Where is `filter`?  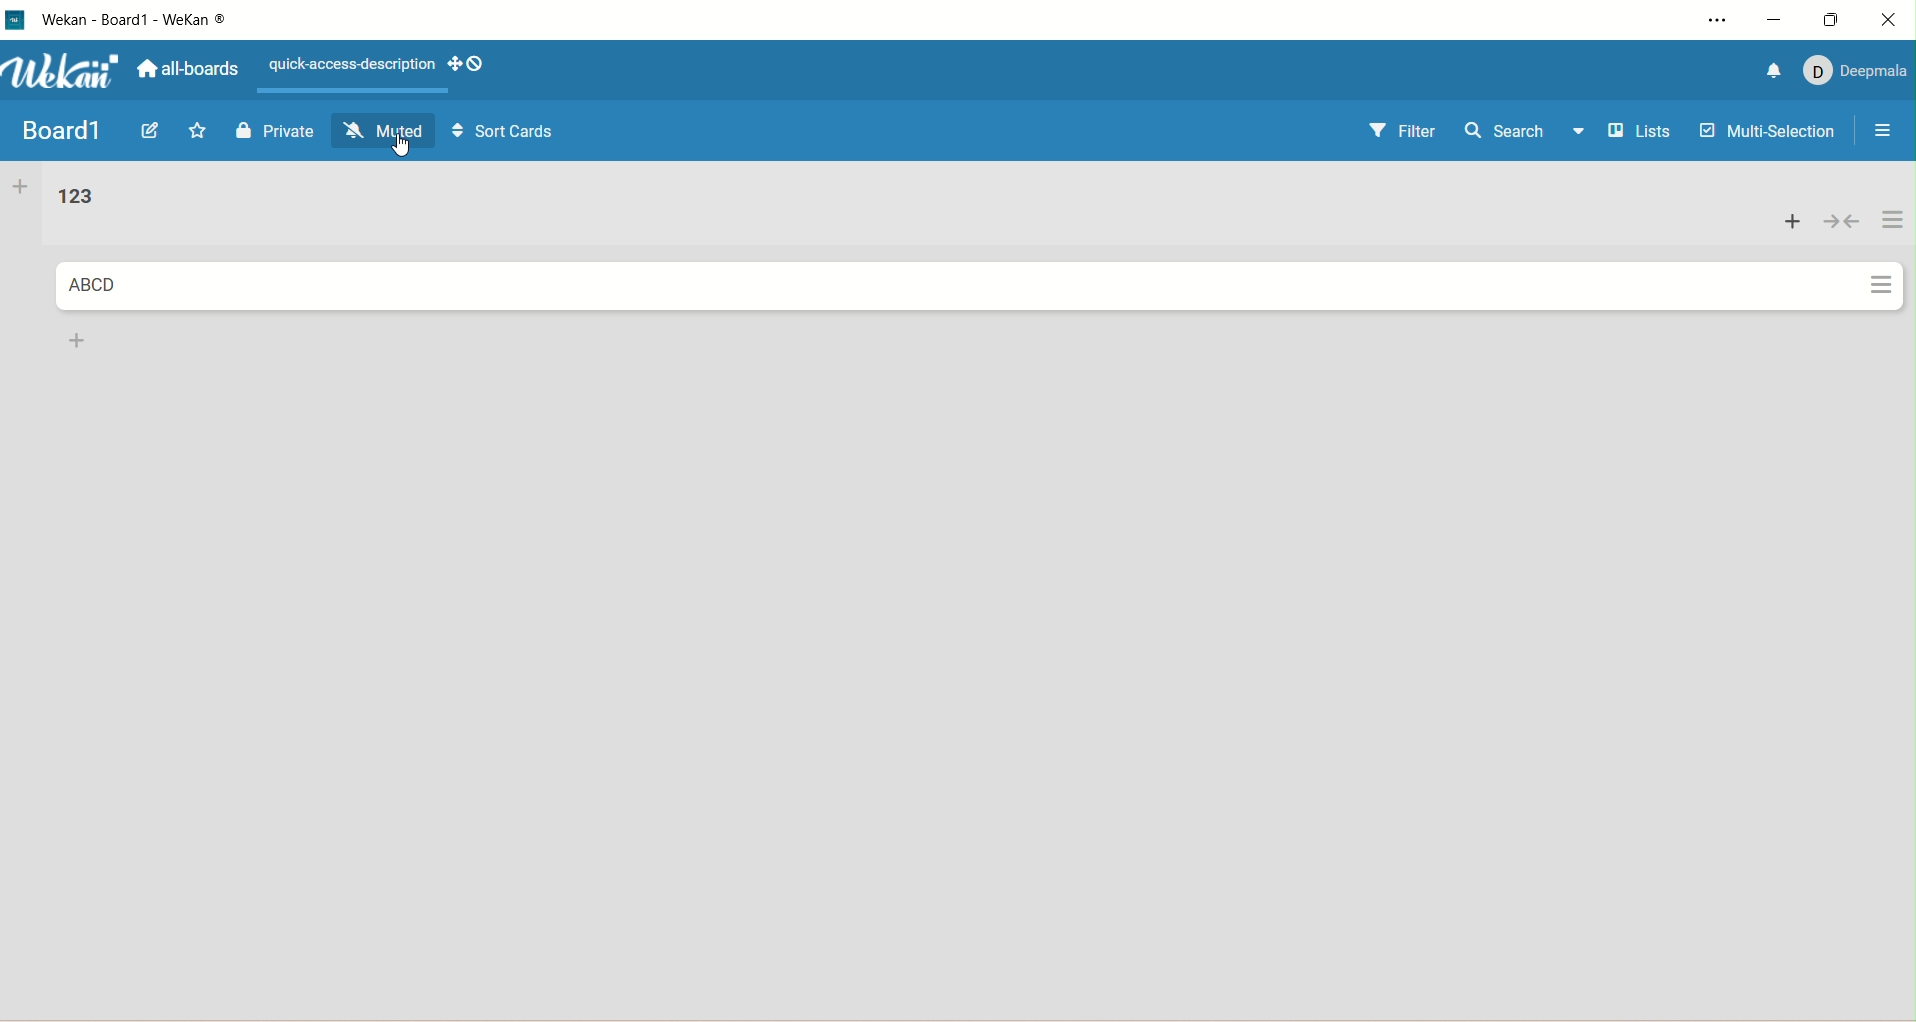
filter is located at coordinates (1403, 132).